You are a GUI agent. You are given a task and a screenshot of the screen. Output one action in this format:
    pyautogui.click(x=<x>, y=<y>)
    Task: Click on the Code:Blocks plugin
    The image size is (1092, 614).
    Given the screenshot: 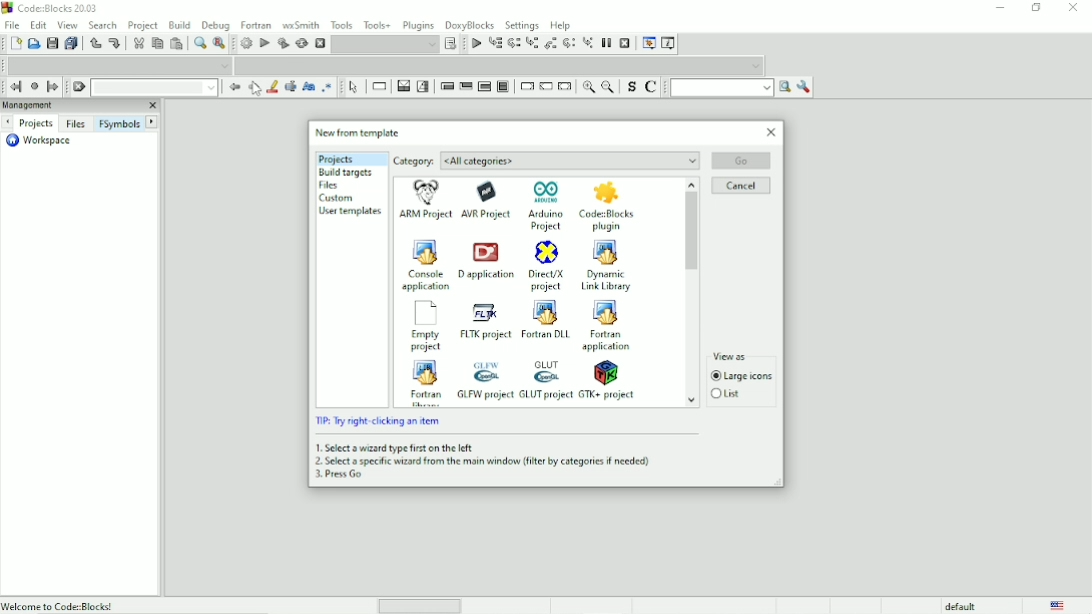 What is the action you would take?
    pyautogui.click(x=606, y=207)
    